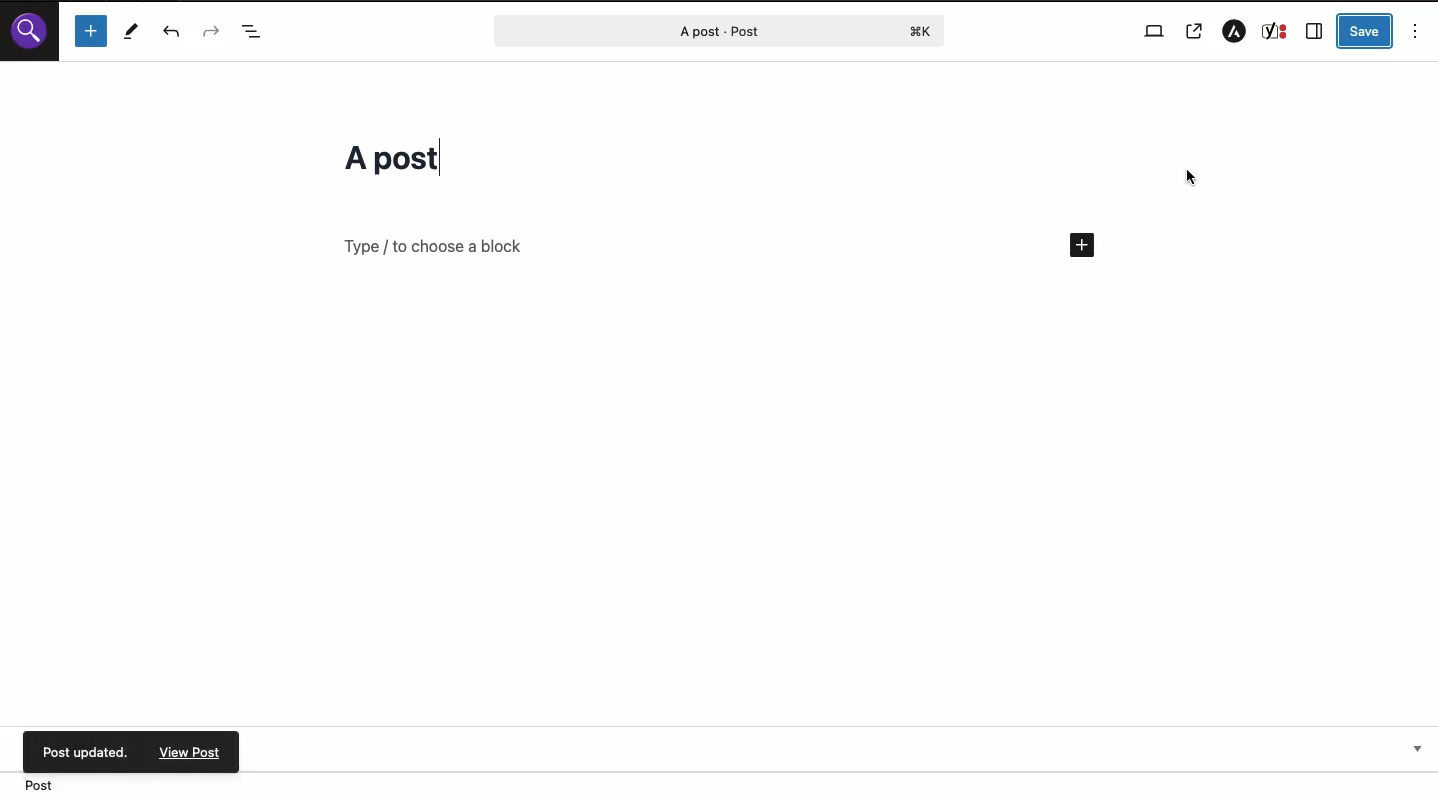 This screenshot has height=796, width=1438. Describe the element at coordinates (1416, 30) in the screenshot. I see `Options` at that location.